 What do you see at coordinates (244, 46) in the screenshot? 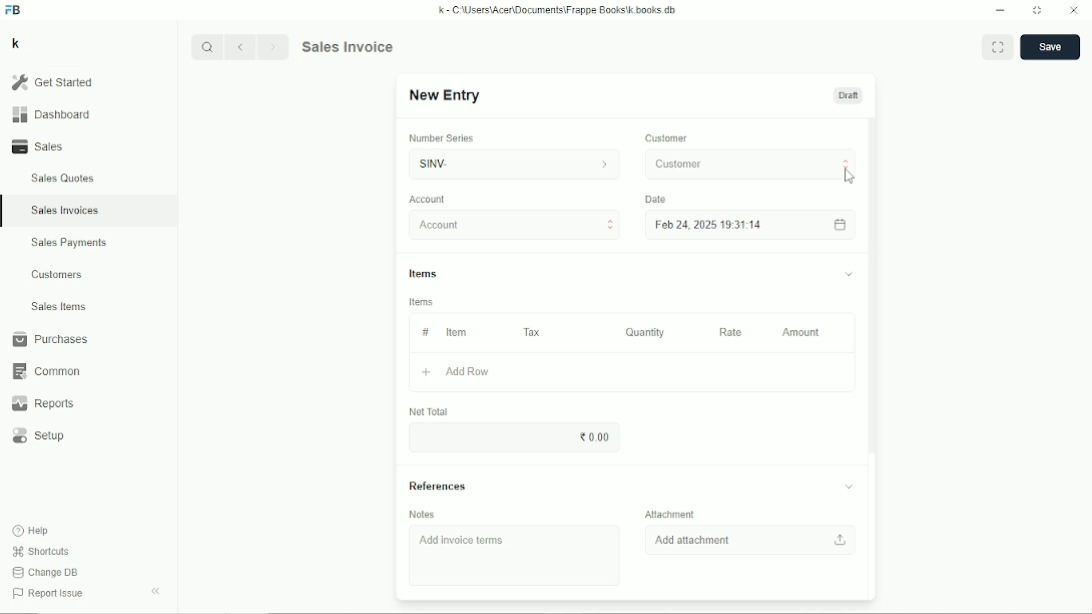
I see `Backward` at bounding box center [244, 46].